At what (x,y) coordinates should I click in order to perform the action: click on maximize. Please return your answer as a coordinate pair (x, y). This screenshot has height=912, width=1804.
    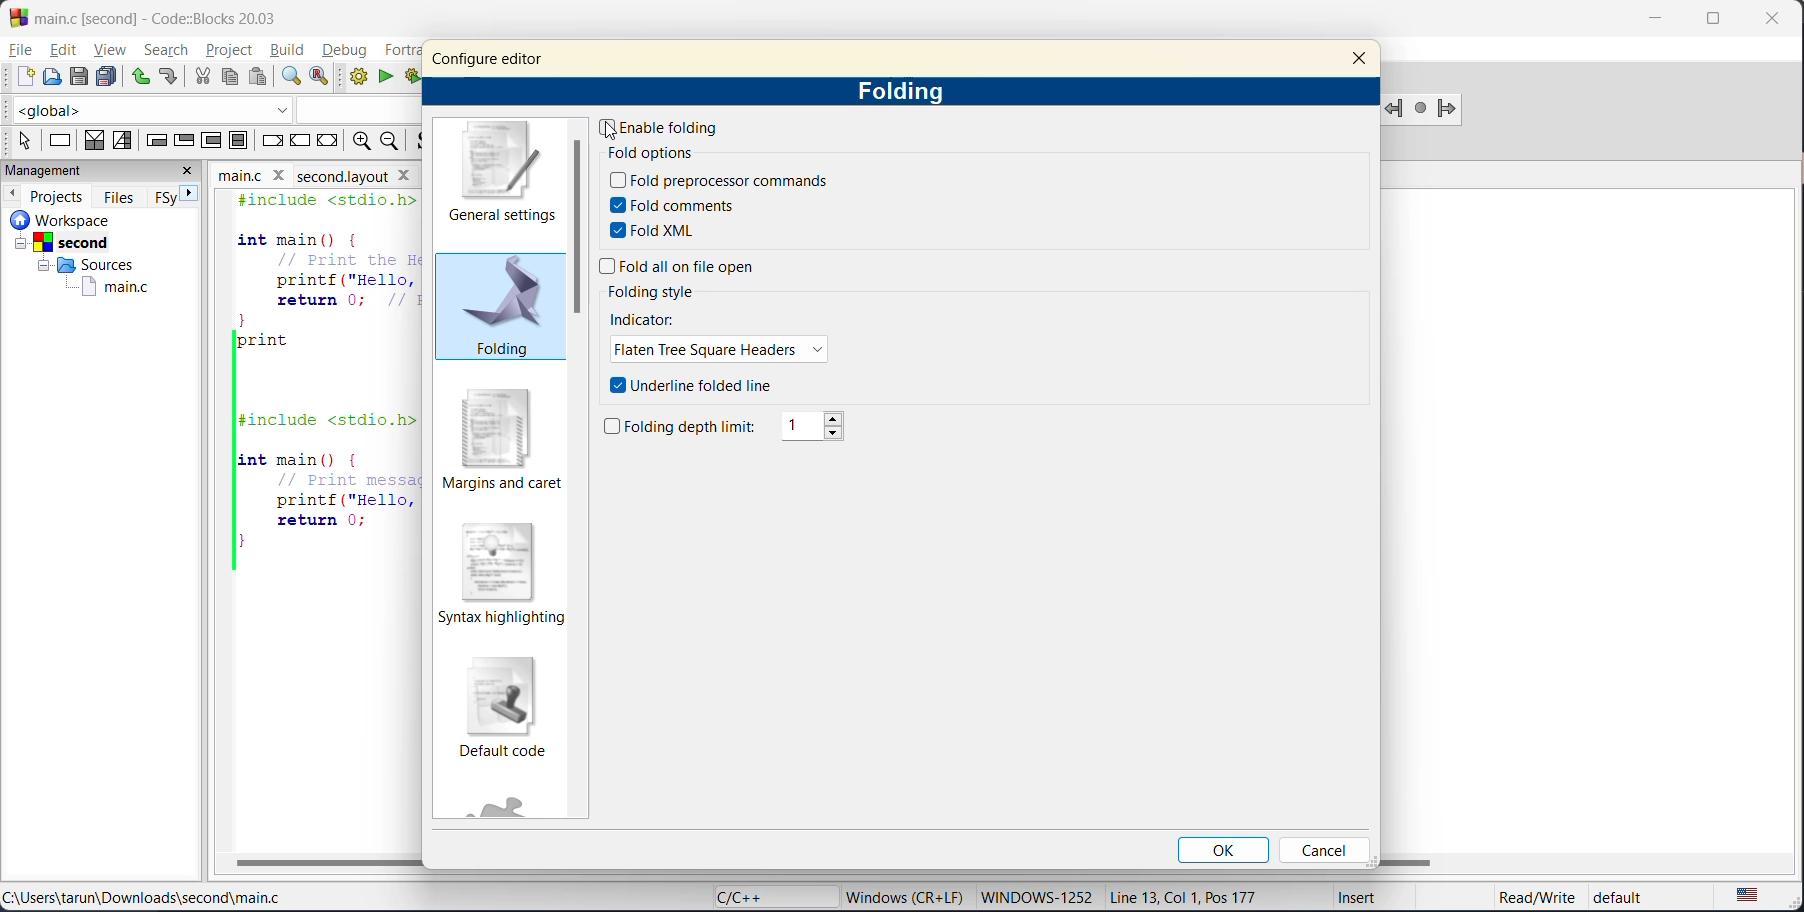
    Looking at the image, I should click on (1711, 22).